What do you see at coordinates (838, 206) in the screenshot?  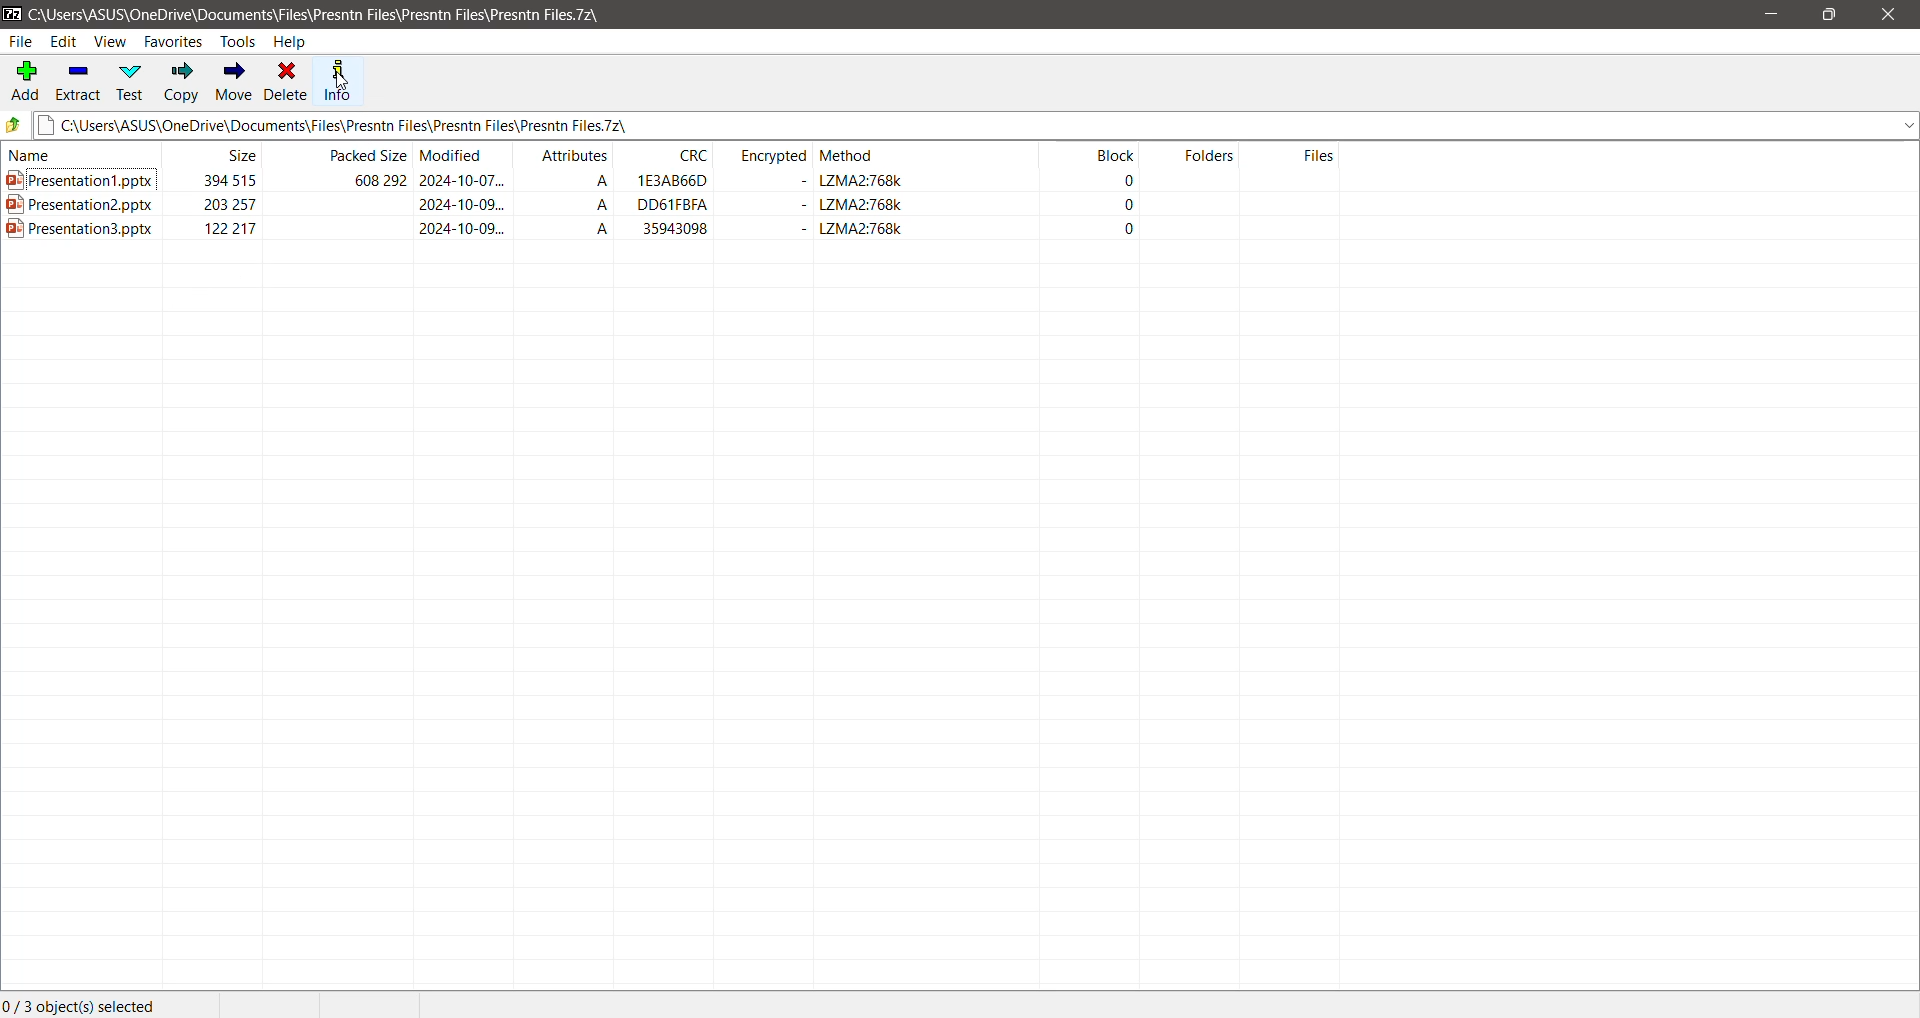 I see ` LZMA2:768k` at bounding box center [838, 206].